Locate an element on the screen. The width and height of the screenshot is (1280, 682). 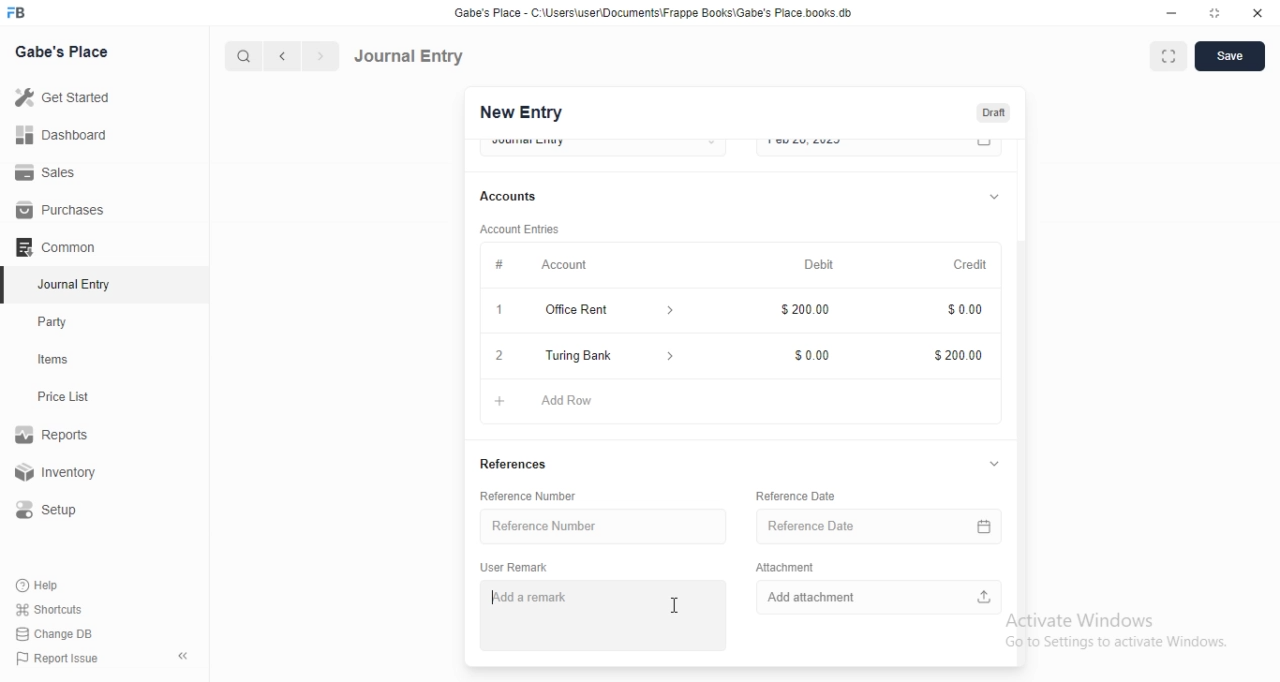
Account Entries. is located at coordinates (518, 229).